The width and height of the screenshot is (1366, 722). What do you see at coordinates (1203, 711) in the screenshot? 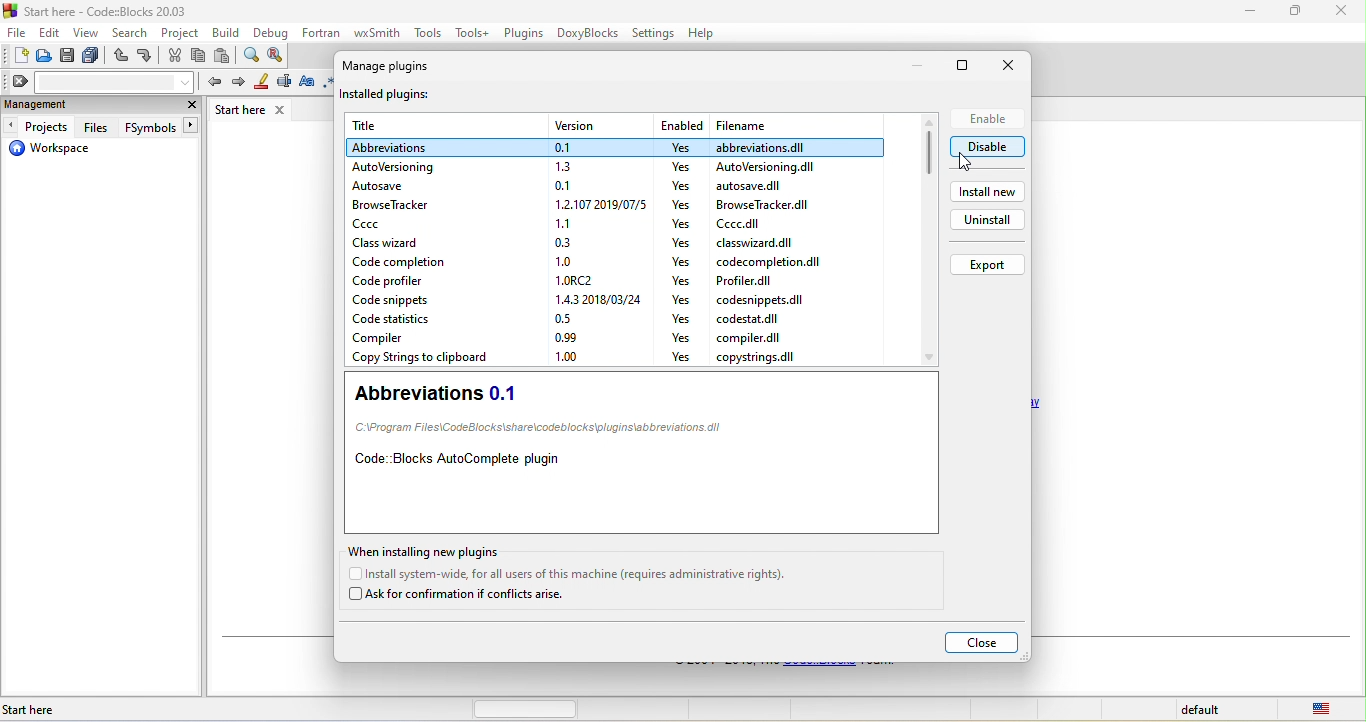
I see `default` at bounding box center [1203, 711].